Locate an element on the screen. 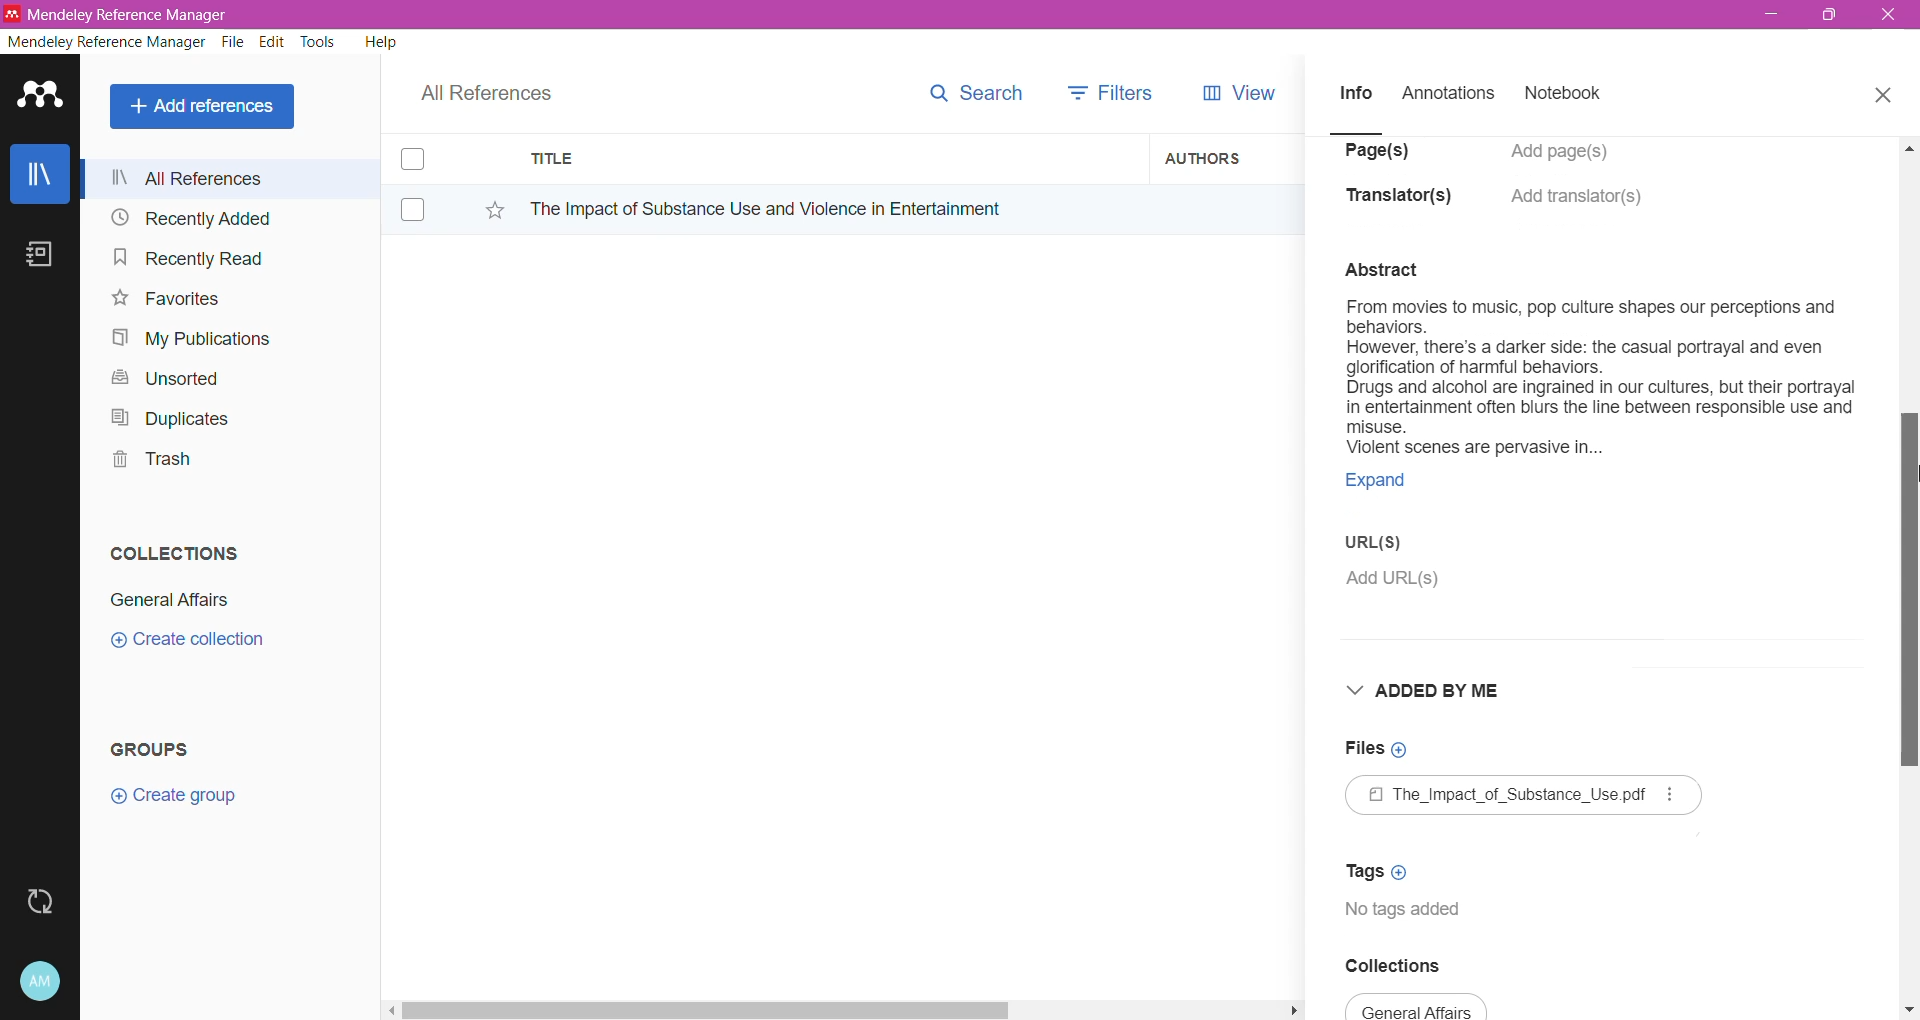  Edit is located at coordinates (272, 42).